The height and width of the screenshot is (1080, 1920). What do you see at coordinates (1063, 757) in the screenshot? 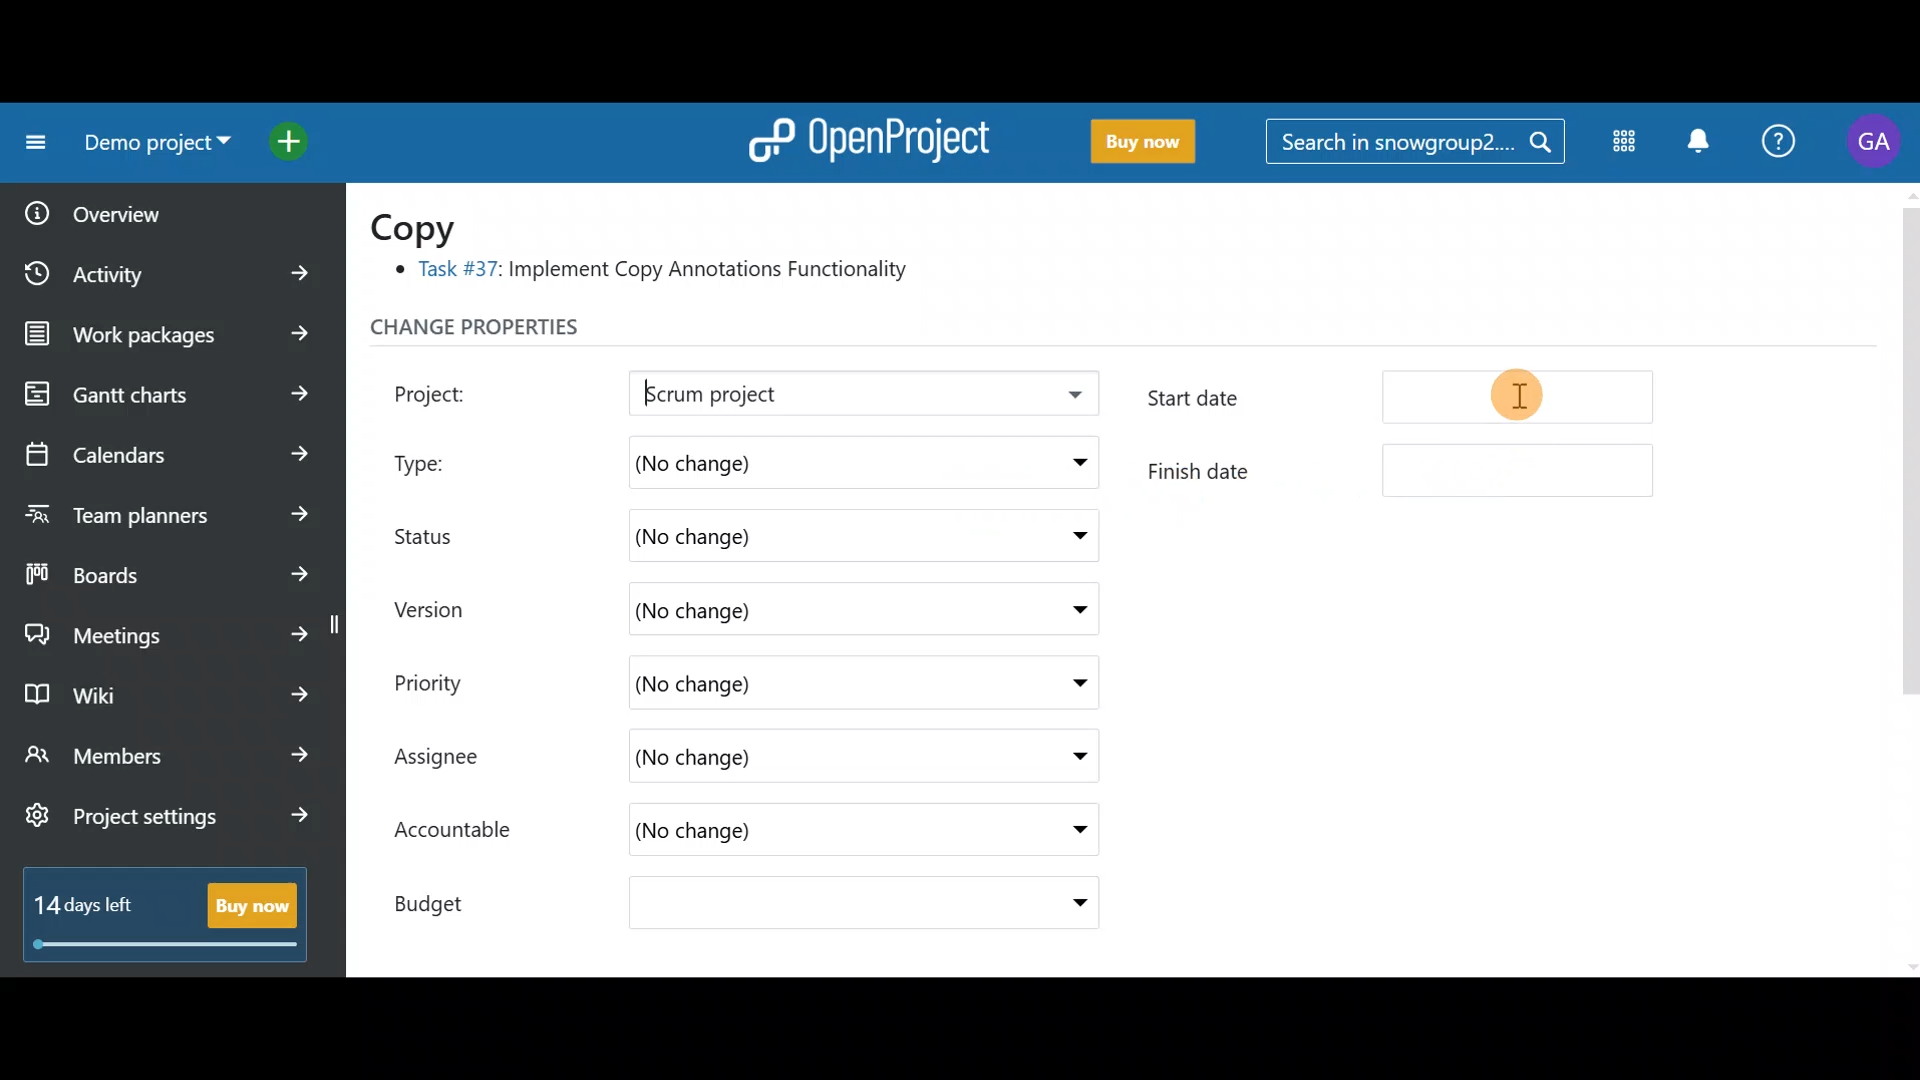
I see `Assignee drop down` at bounding box center [1063, 757].